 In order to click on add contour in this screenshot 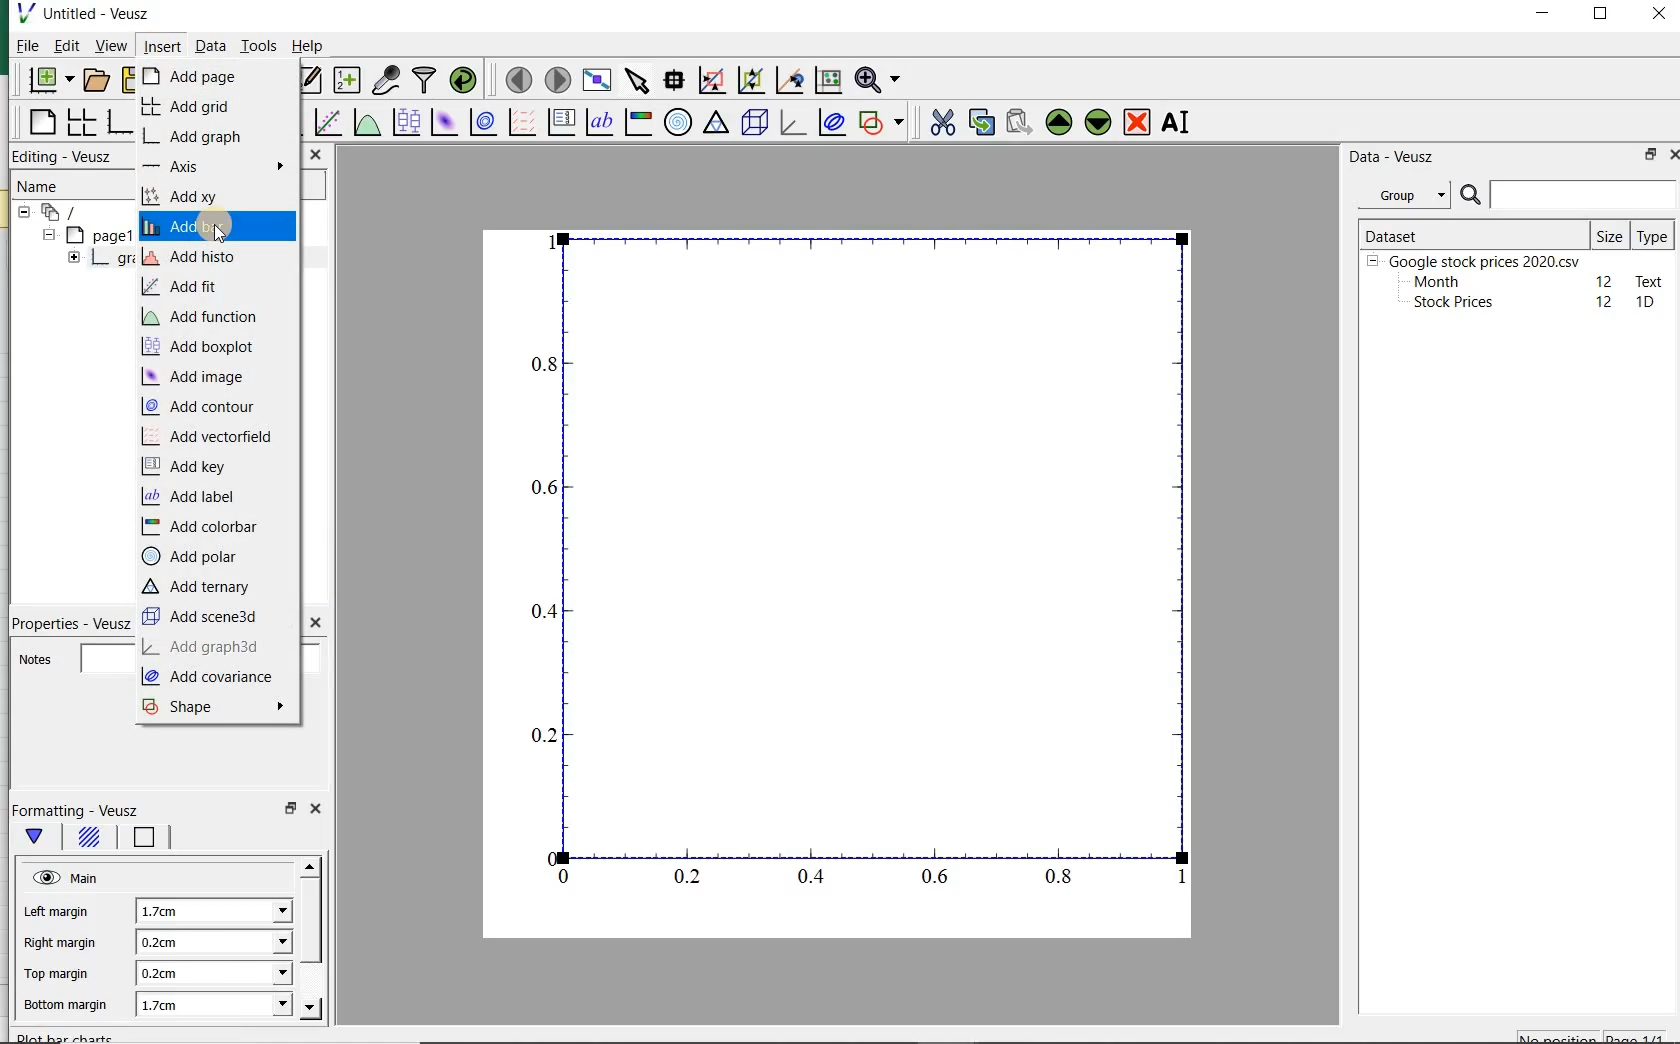, I will do `click(205, 406)`.